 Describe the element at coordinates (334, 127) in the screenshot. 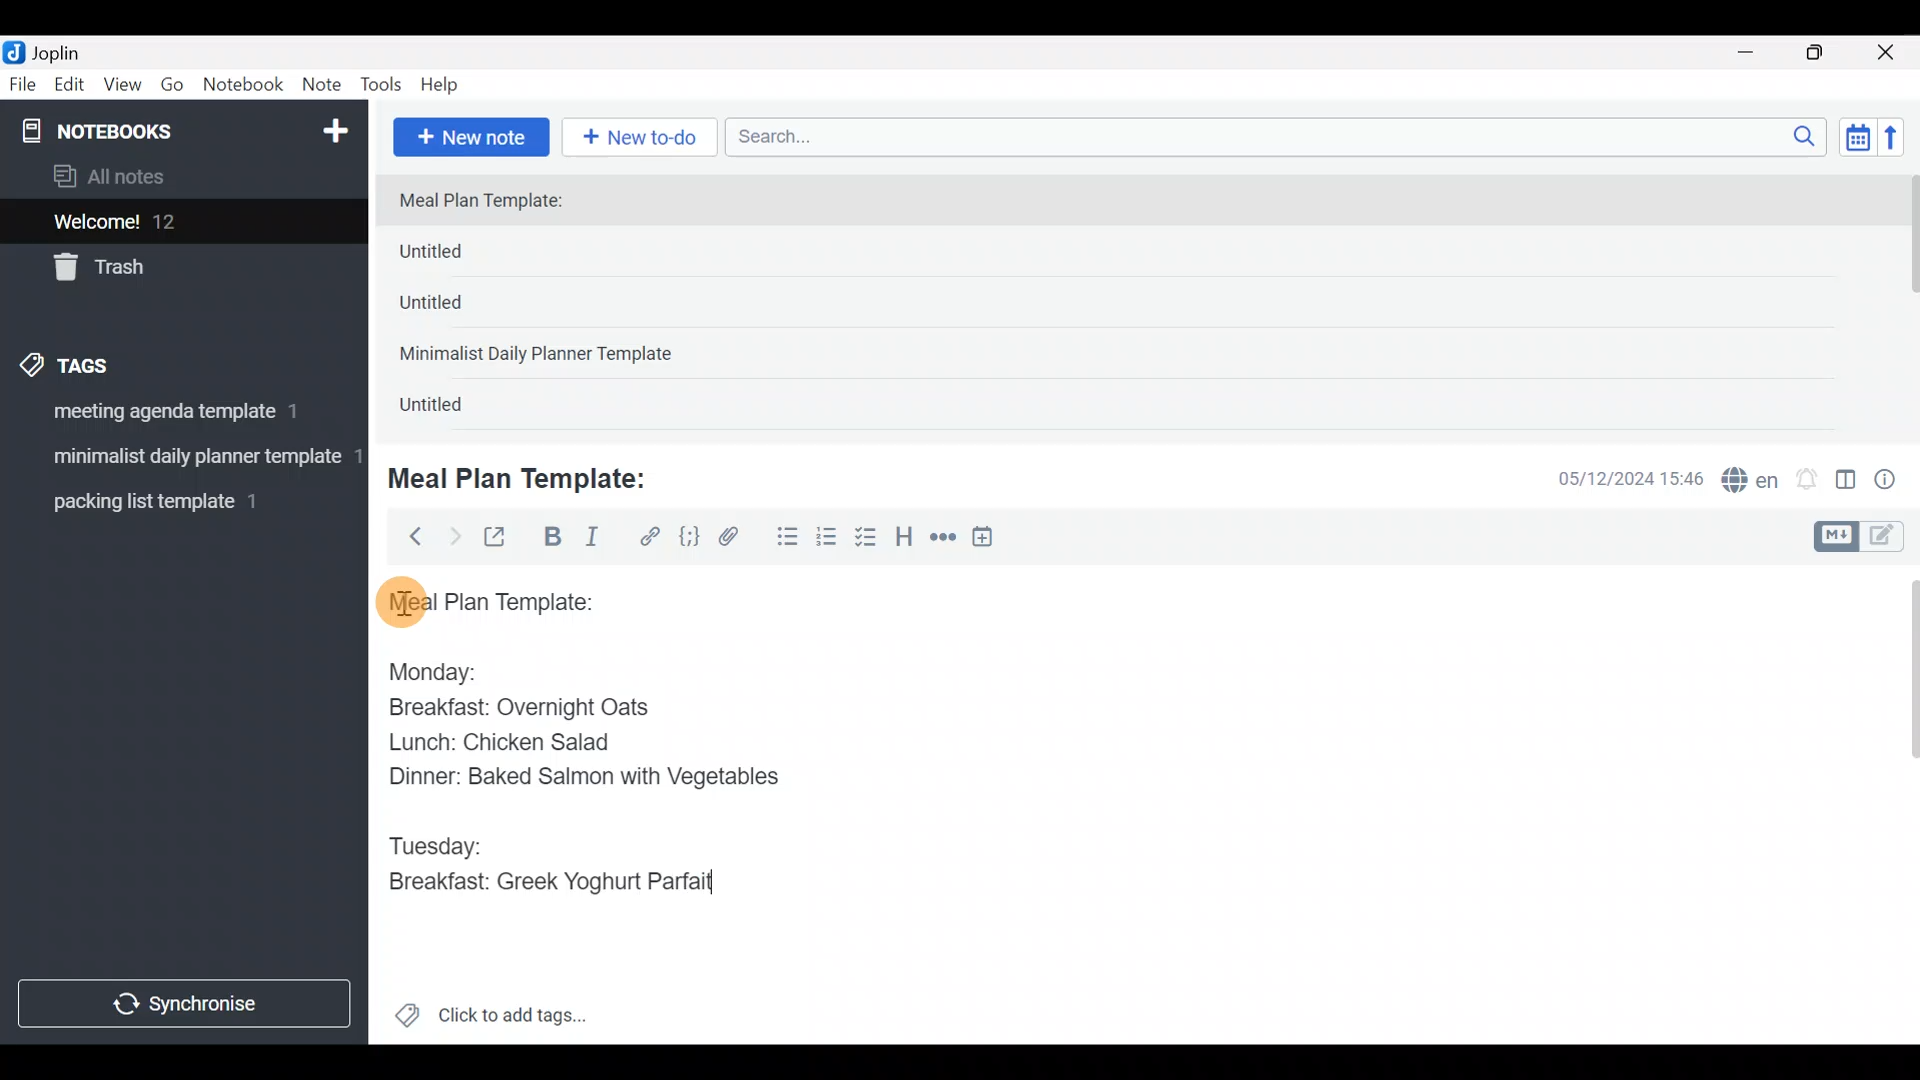

I see `New` at that location.